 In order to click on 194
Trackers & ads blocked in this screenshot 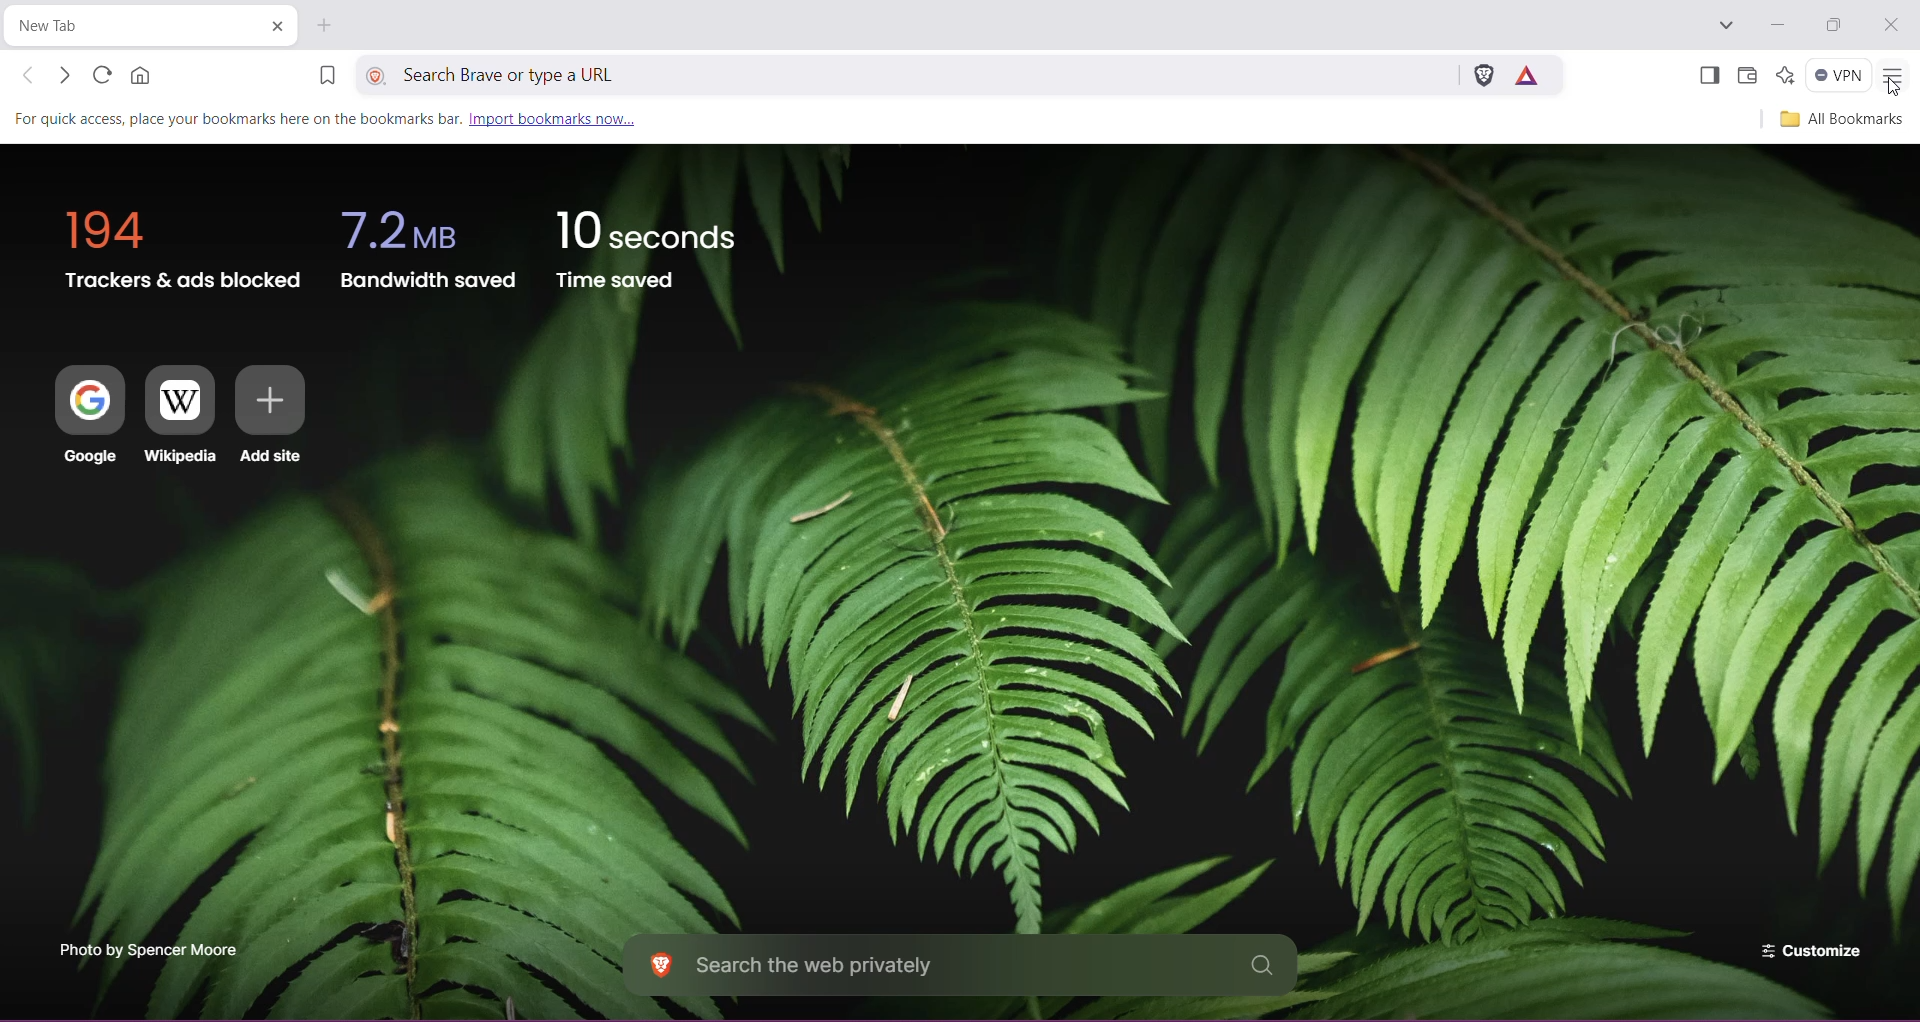, I will do `click(175, 243)`.